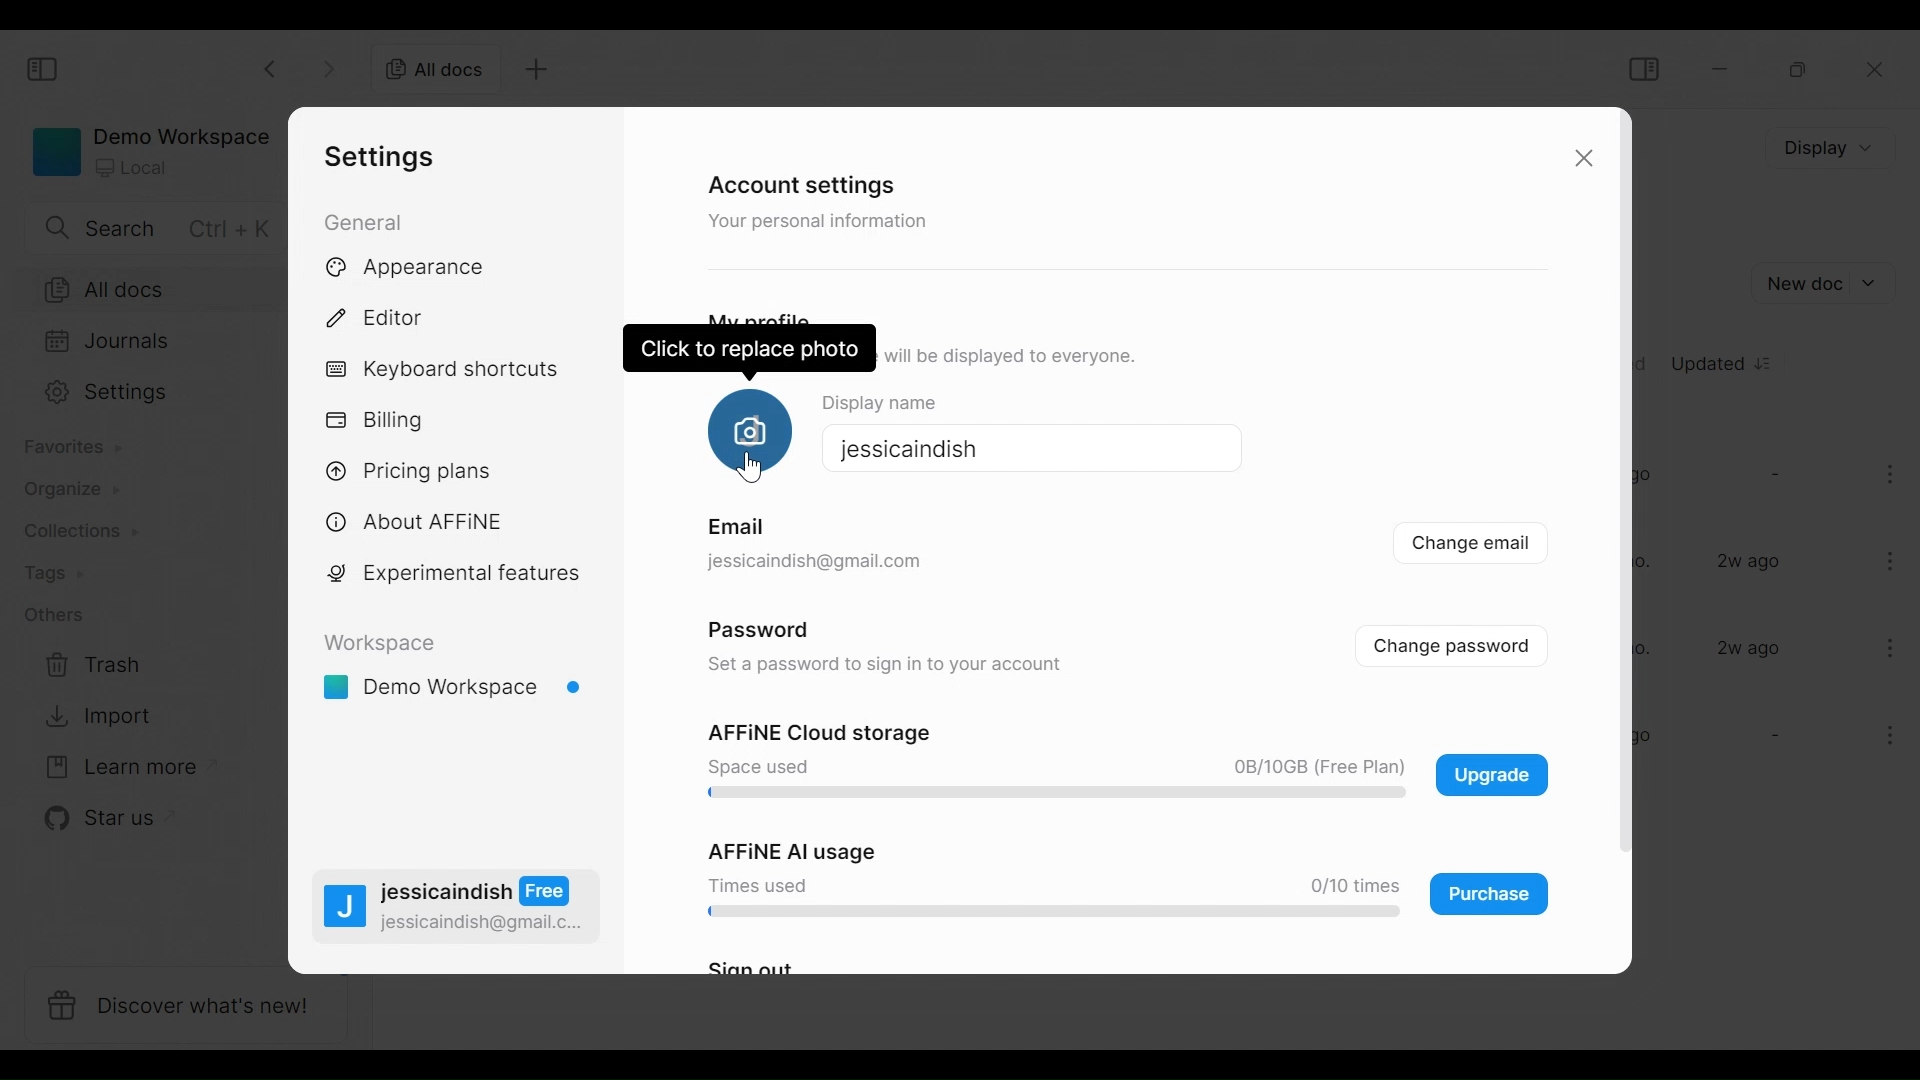  What do you see at coordinates (1466, 644) in the screenshot?
I see `Change password` at bounding box center [1466, 644].